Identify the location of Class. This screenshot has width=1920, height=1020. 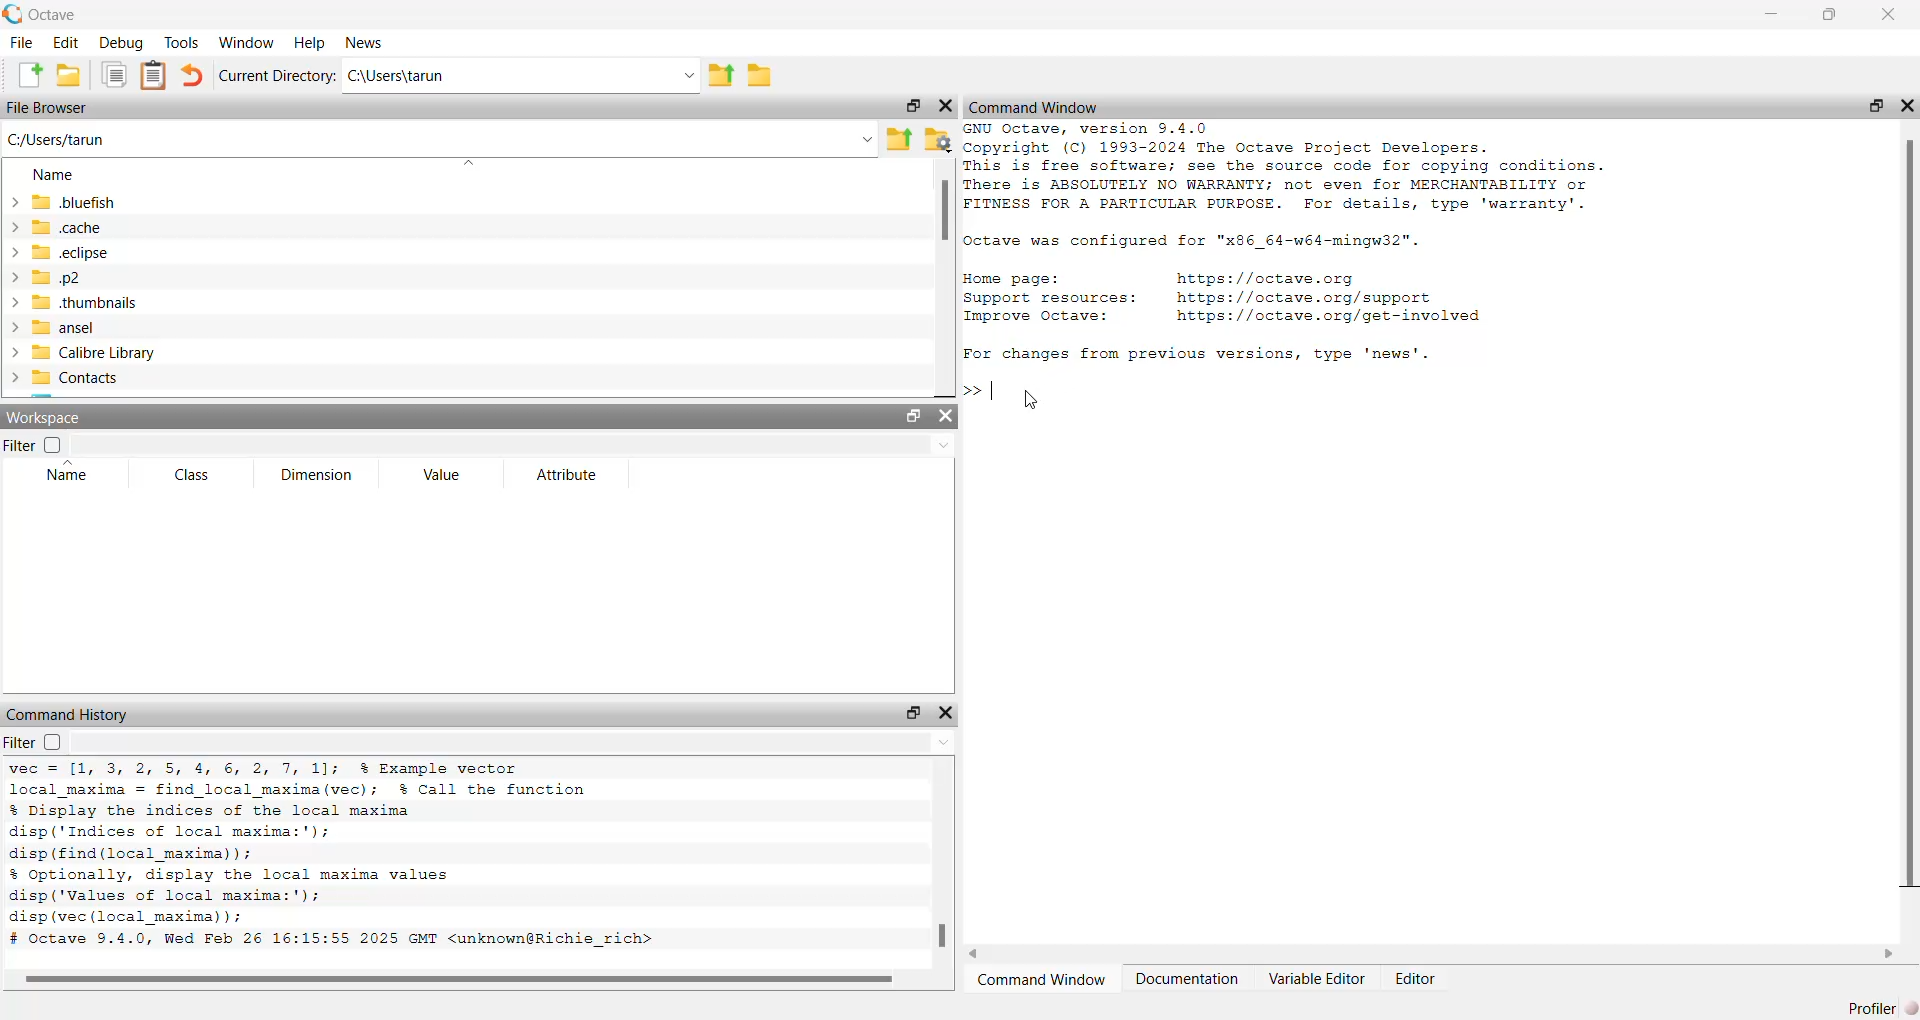
(191, 476).